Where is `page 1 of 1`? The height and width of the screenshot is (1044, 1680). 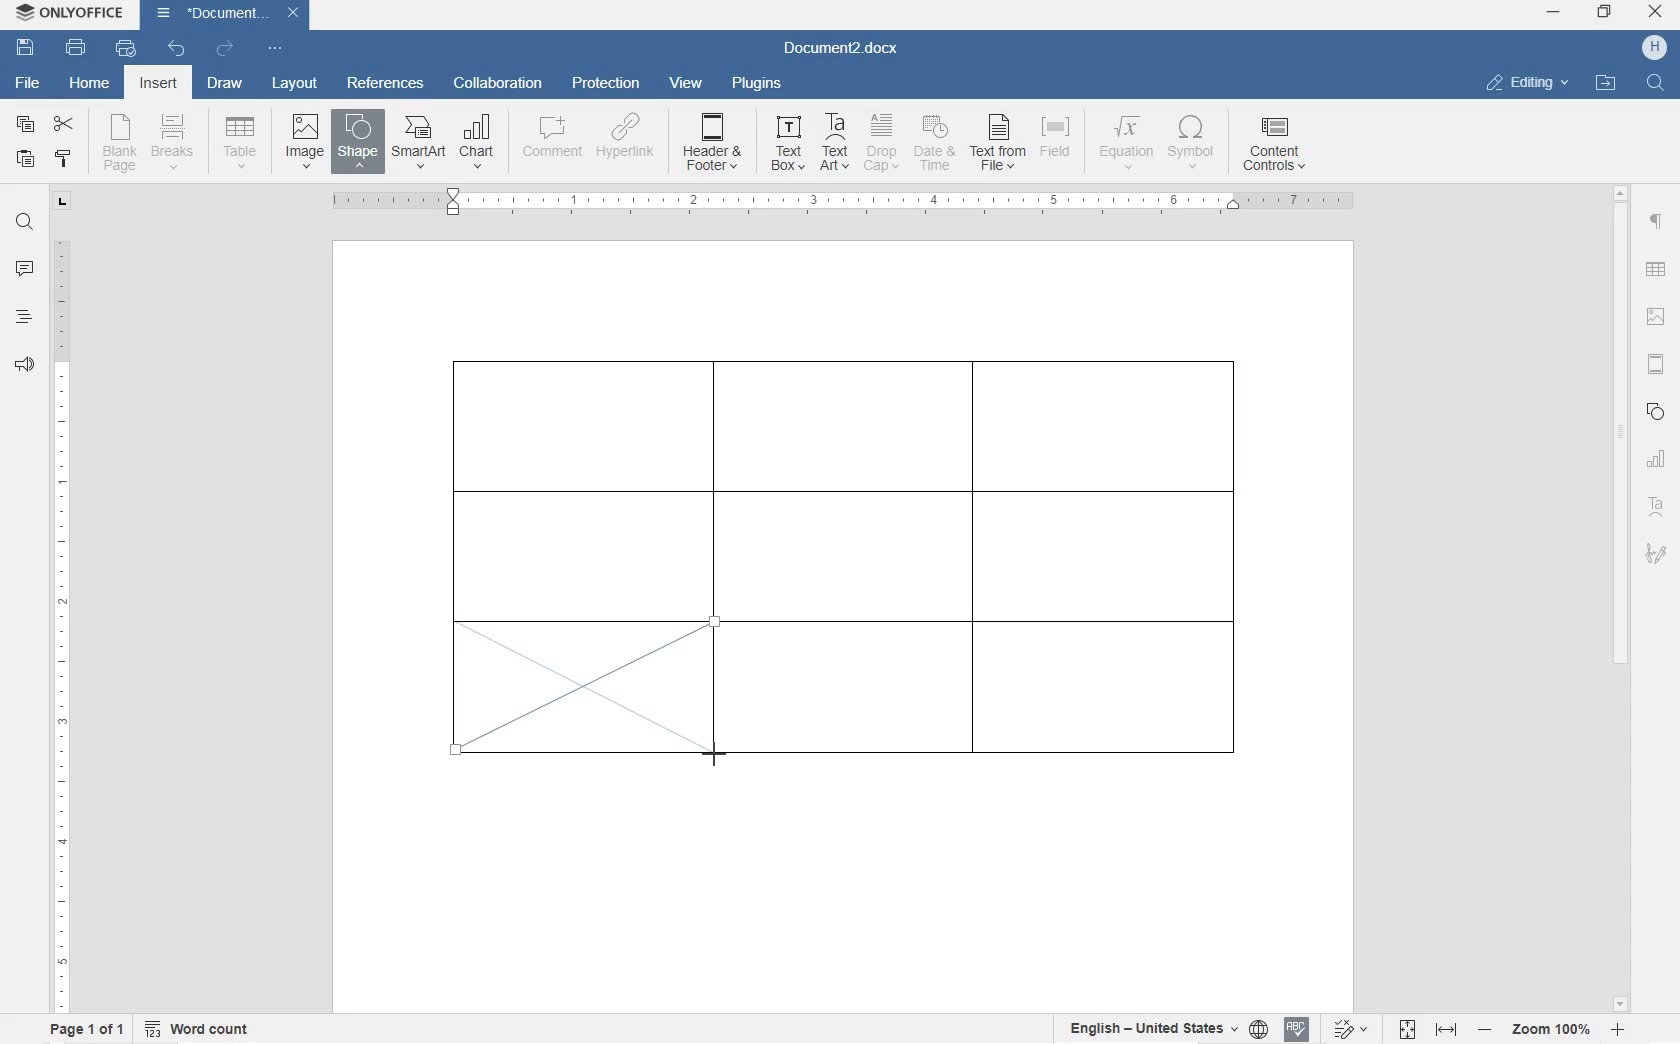
page 1 of 1 is located at coordinates (84, 1029).